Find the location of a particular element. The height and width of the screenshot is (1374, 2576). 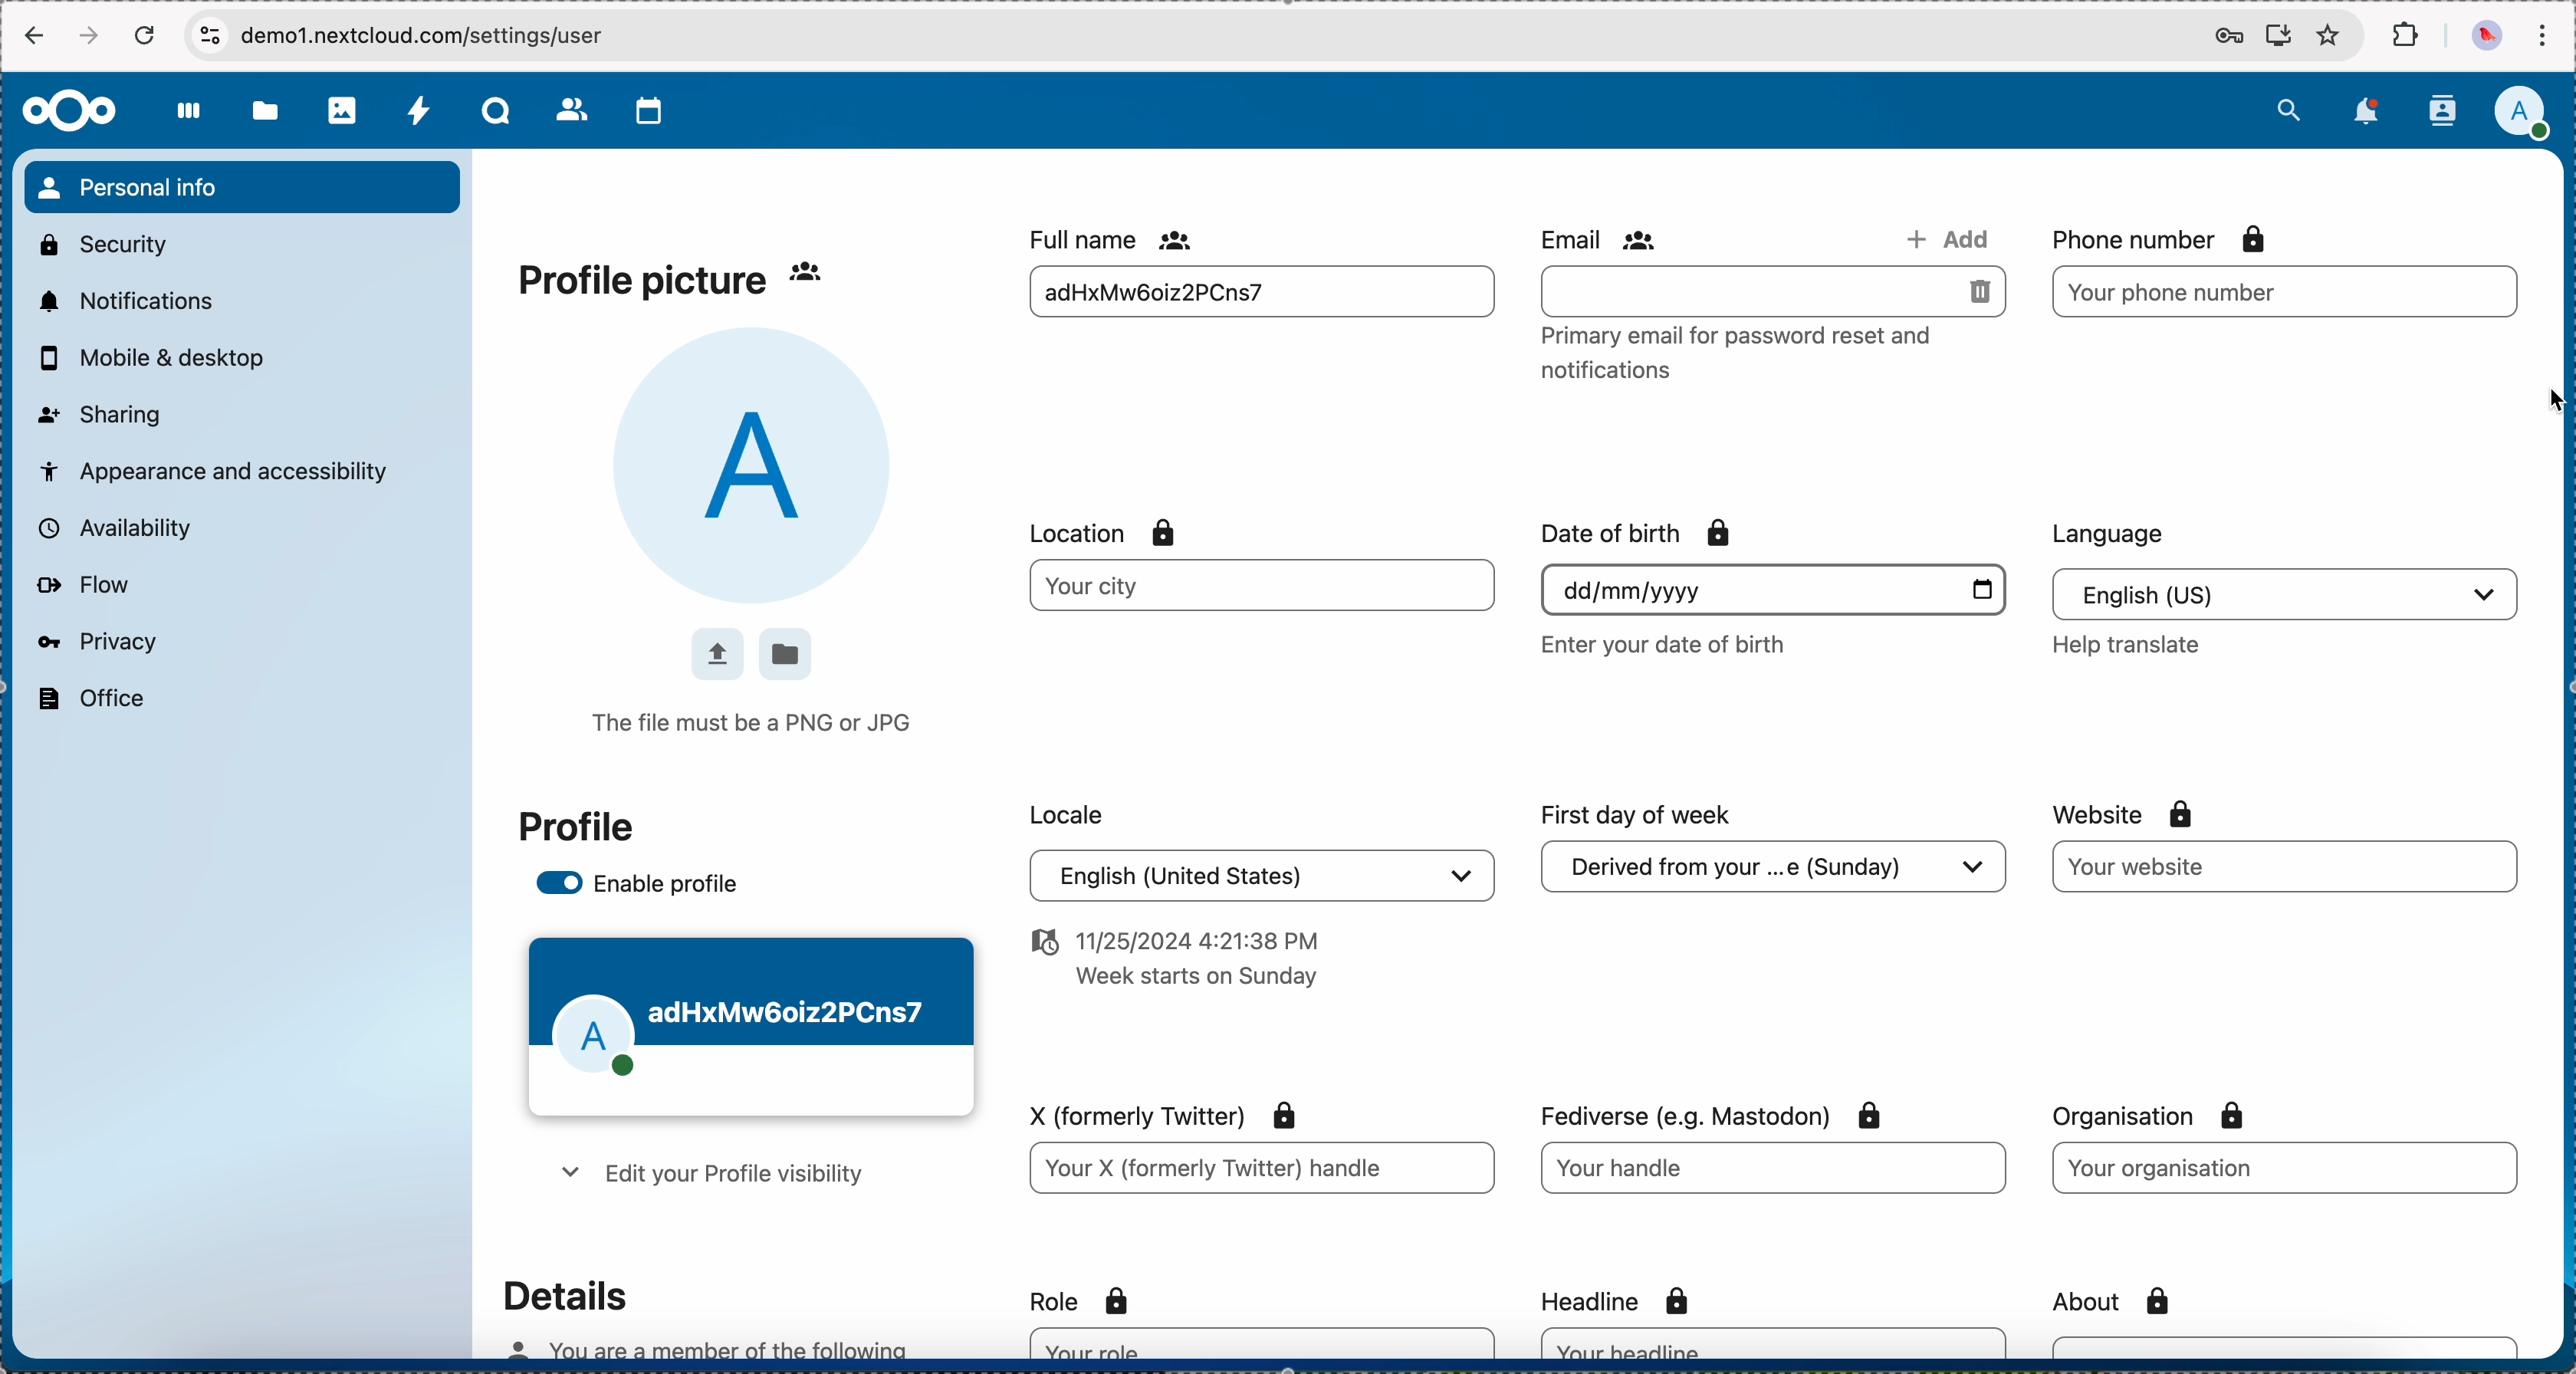

URL is located at coordinates (446, 35).